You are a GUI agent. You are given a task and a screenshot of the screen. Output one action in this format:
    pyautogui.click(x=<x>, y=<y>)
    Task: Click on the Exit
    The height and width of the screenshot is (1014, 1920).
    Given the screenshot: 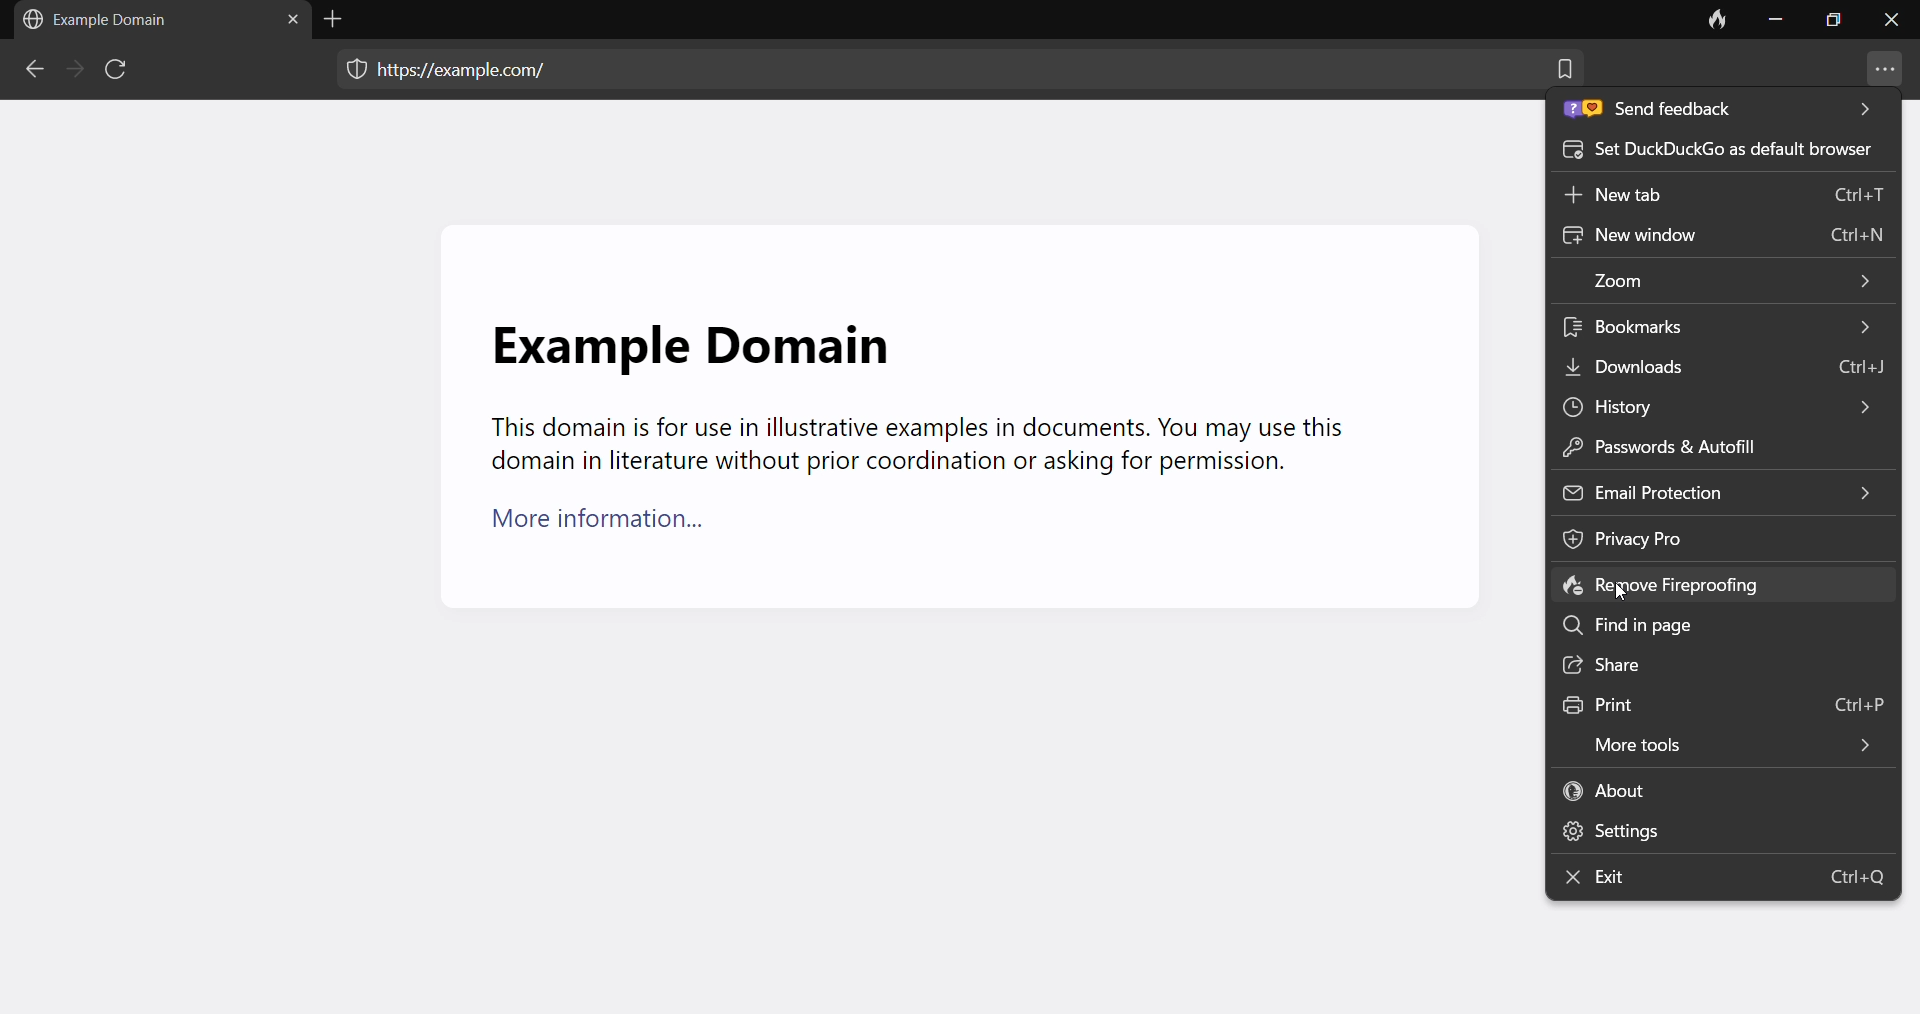 What is the action you would take?
    pyautogui.click(x=1725, y=878)
    